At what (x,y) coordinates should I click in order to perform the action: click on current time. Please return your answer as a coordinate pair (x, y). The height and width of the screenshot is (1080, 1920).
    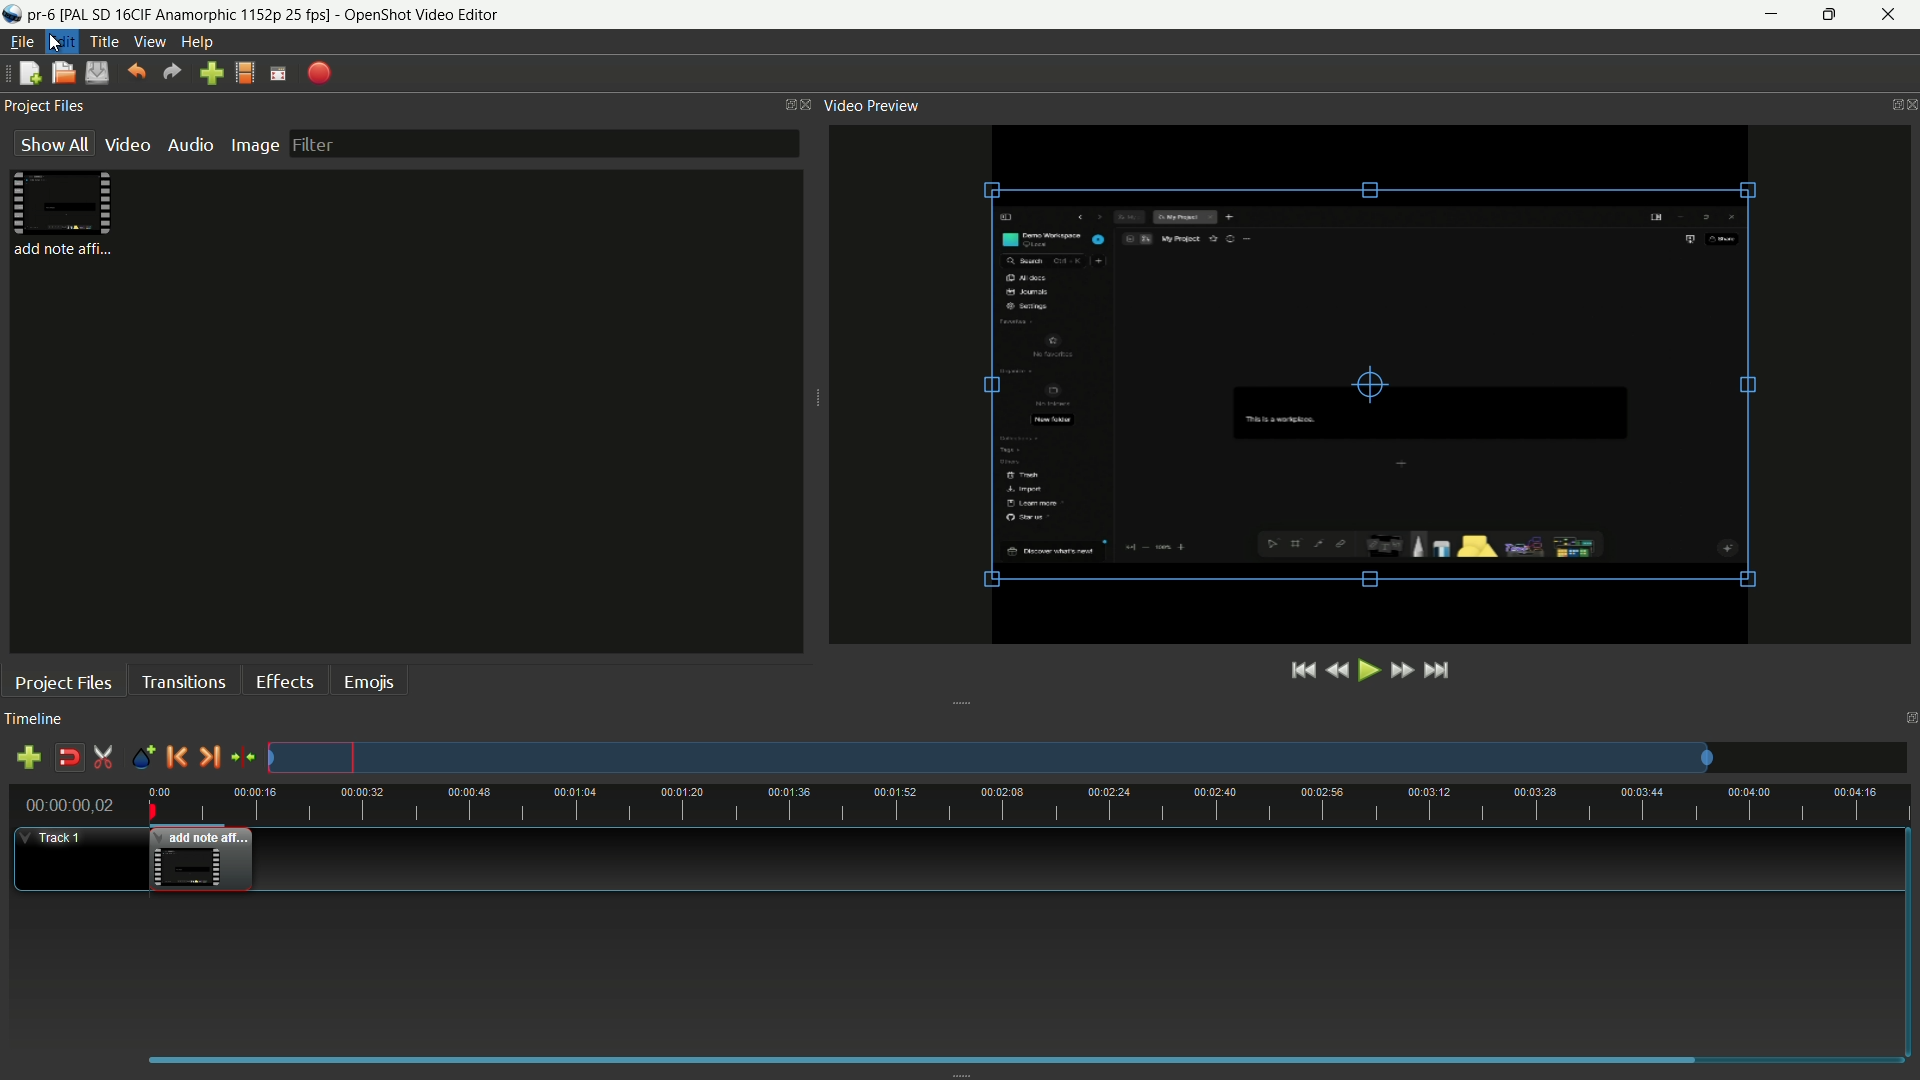
    Looking at the image, I should click on (71, 804).